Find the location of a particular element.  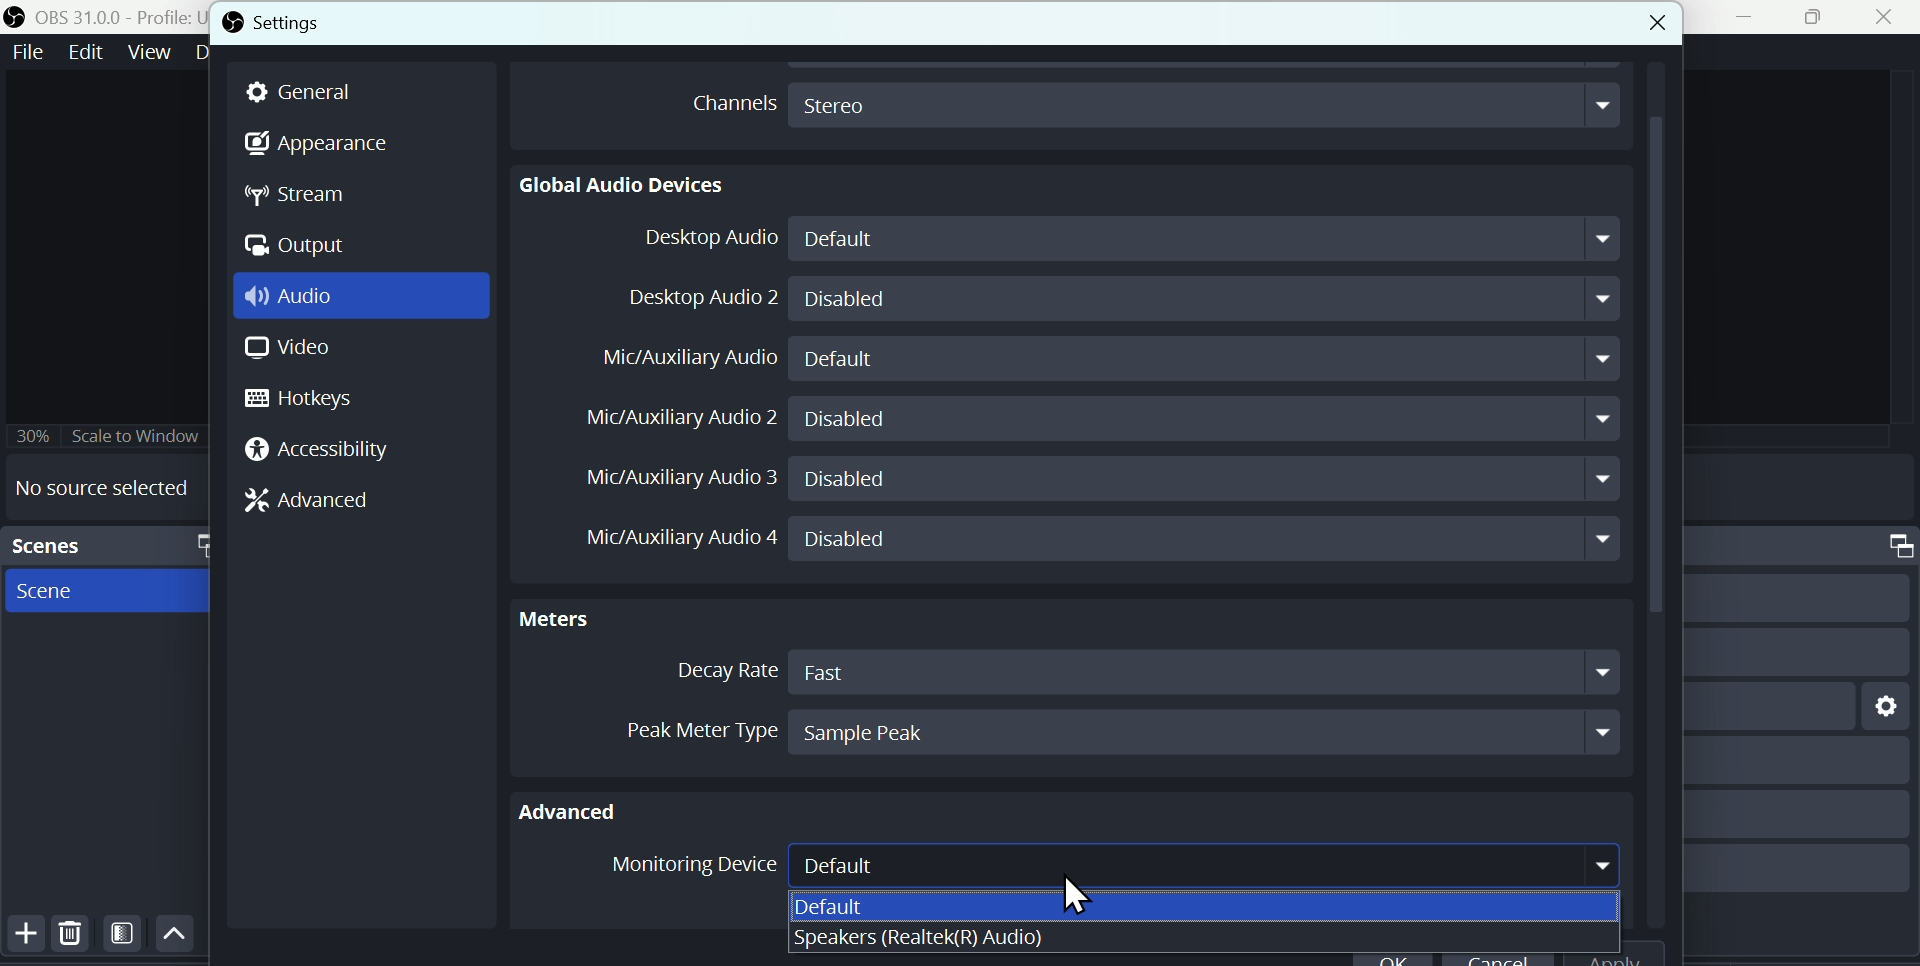

Video is located at coordinates (283, 351).